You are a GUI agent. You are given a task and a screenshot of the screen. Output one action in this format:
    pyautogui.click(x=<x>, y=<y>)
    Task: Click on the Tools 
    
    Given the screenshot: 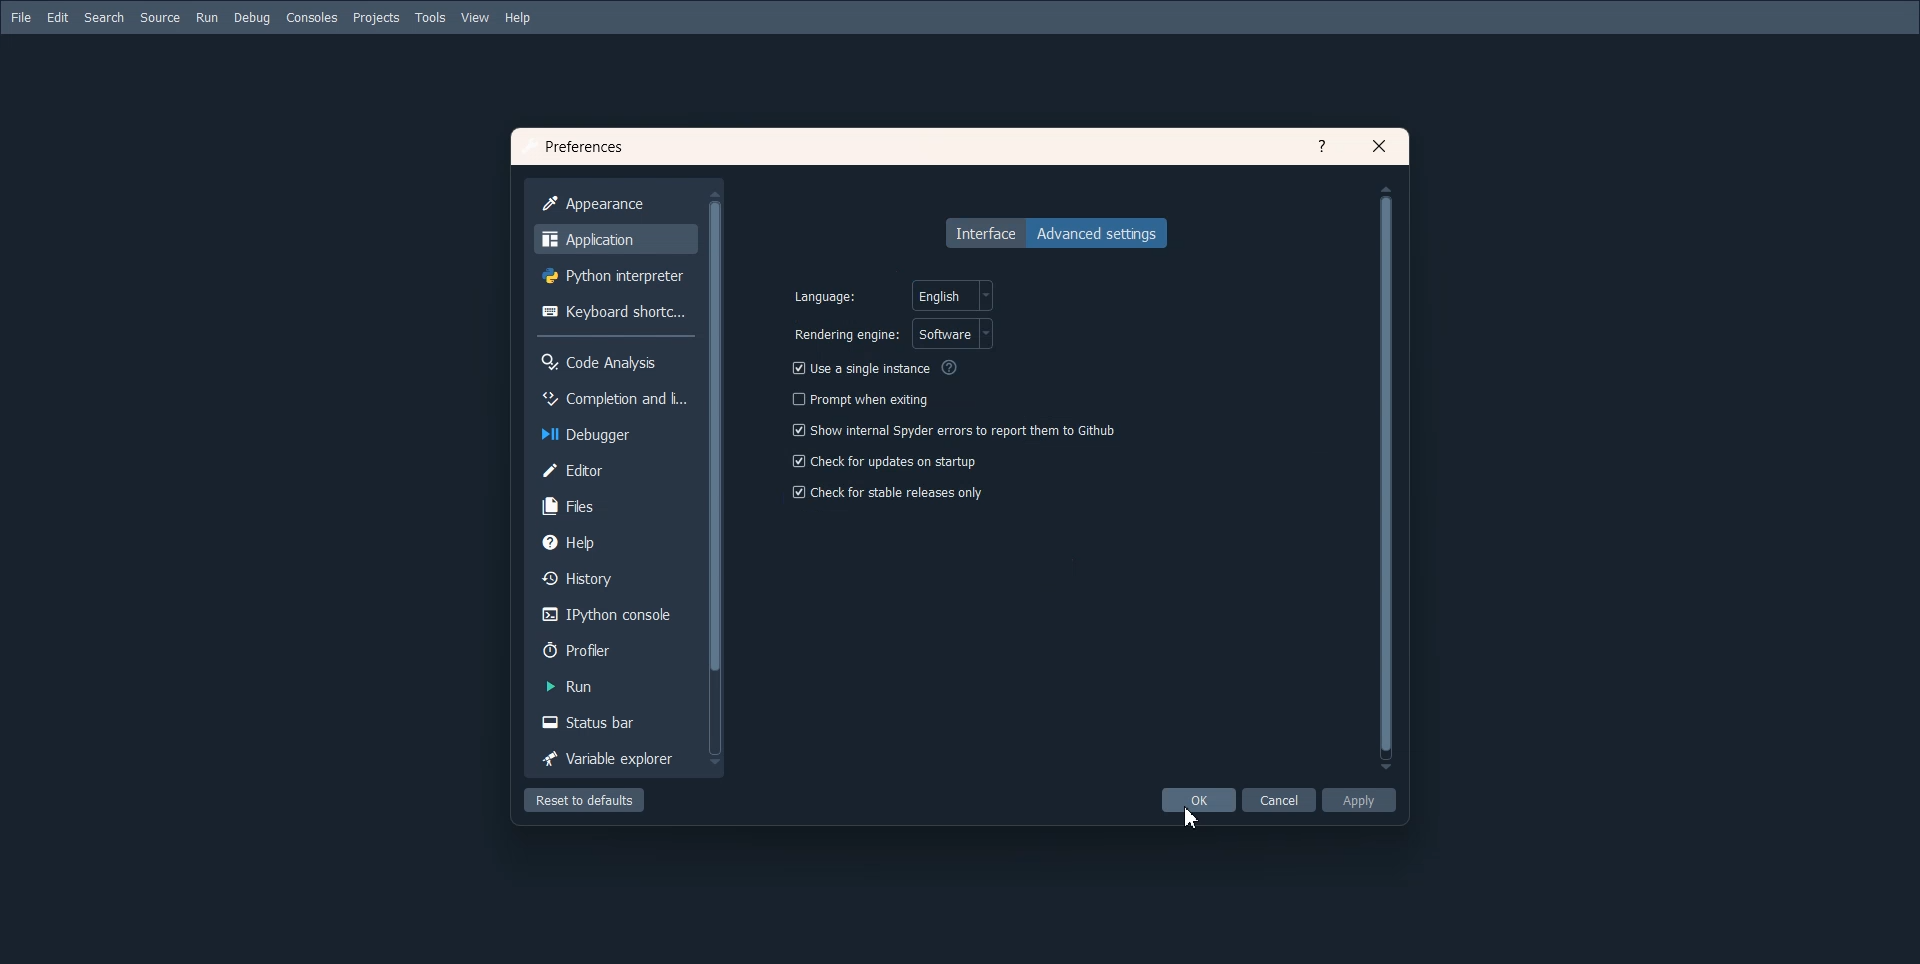 What is the action you would take?
    pyautogui.click(x=430, y=17)
    